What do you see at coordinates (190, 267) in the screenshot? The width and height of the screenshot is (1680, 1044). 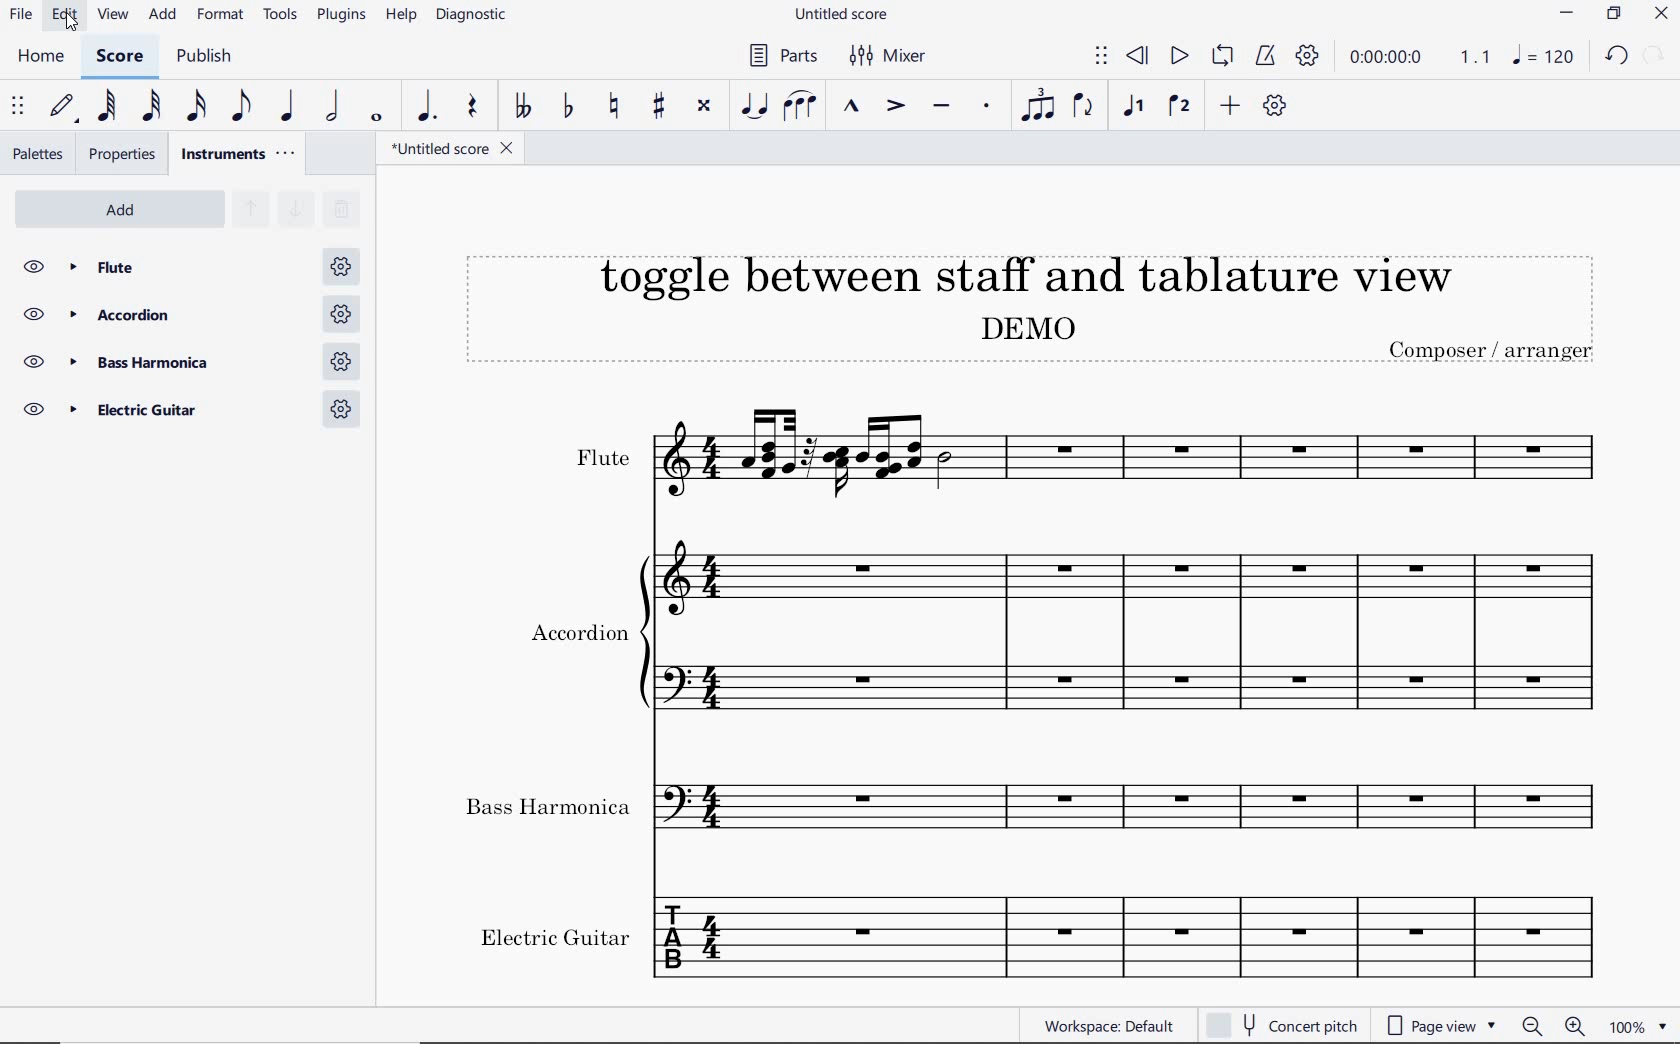 I see `Flute` at bounding box center [190, 267].